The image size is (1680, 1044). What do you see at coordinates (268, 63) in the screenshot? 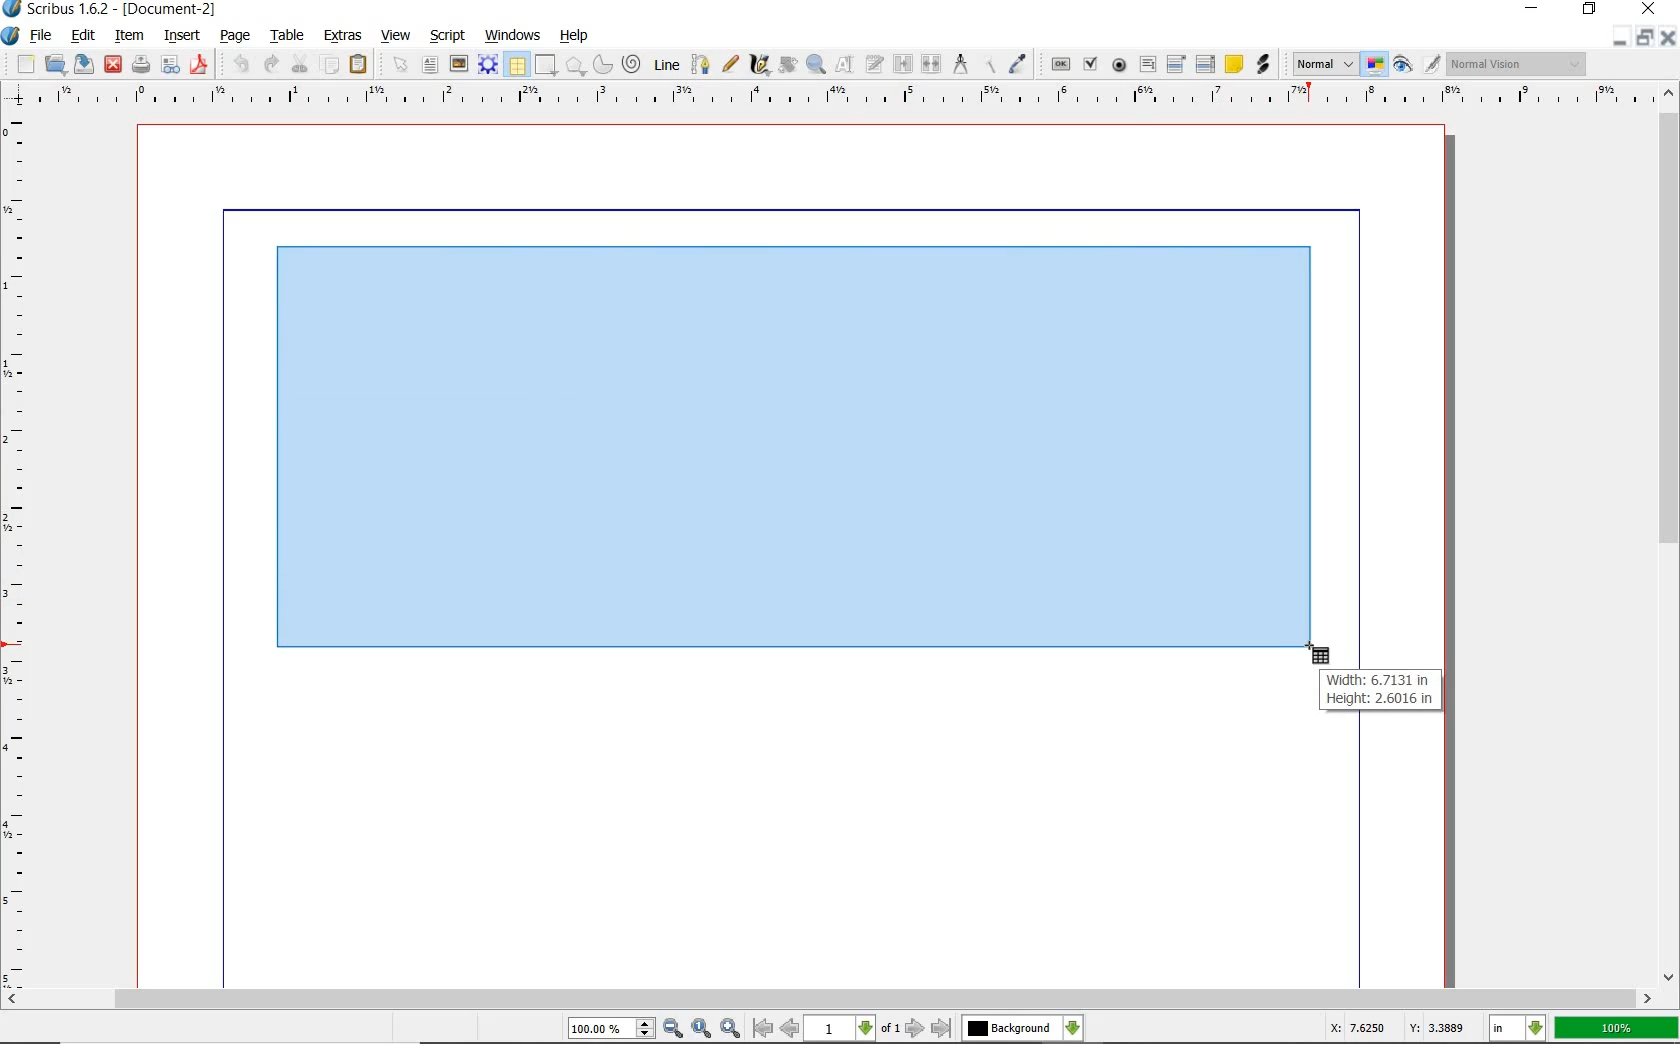
I see `redo` at bounding box center [268, 63].